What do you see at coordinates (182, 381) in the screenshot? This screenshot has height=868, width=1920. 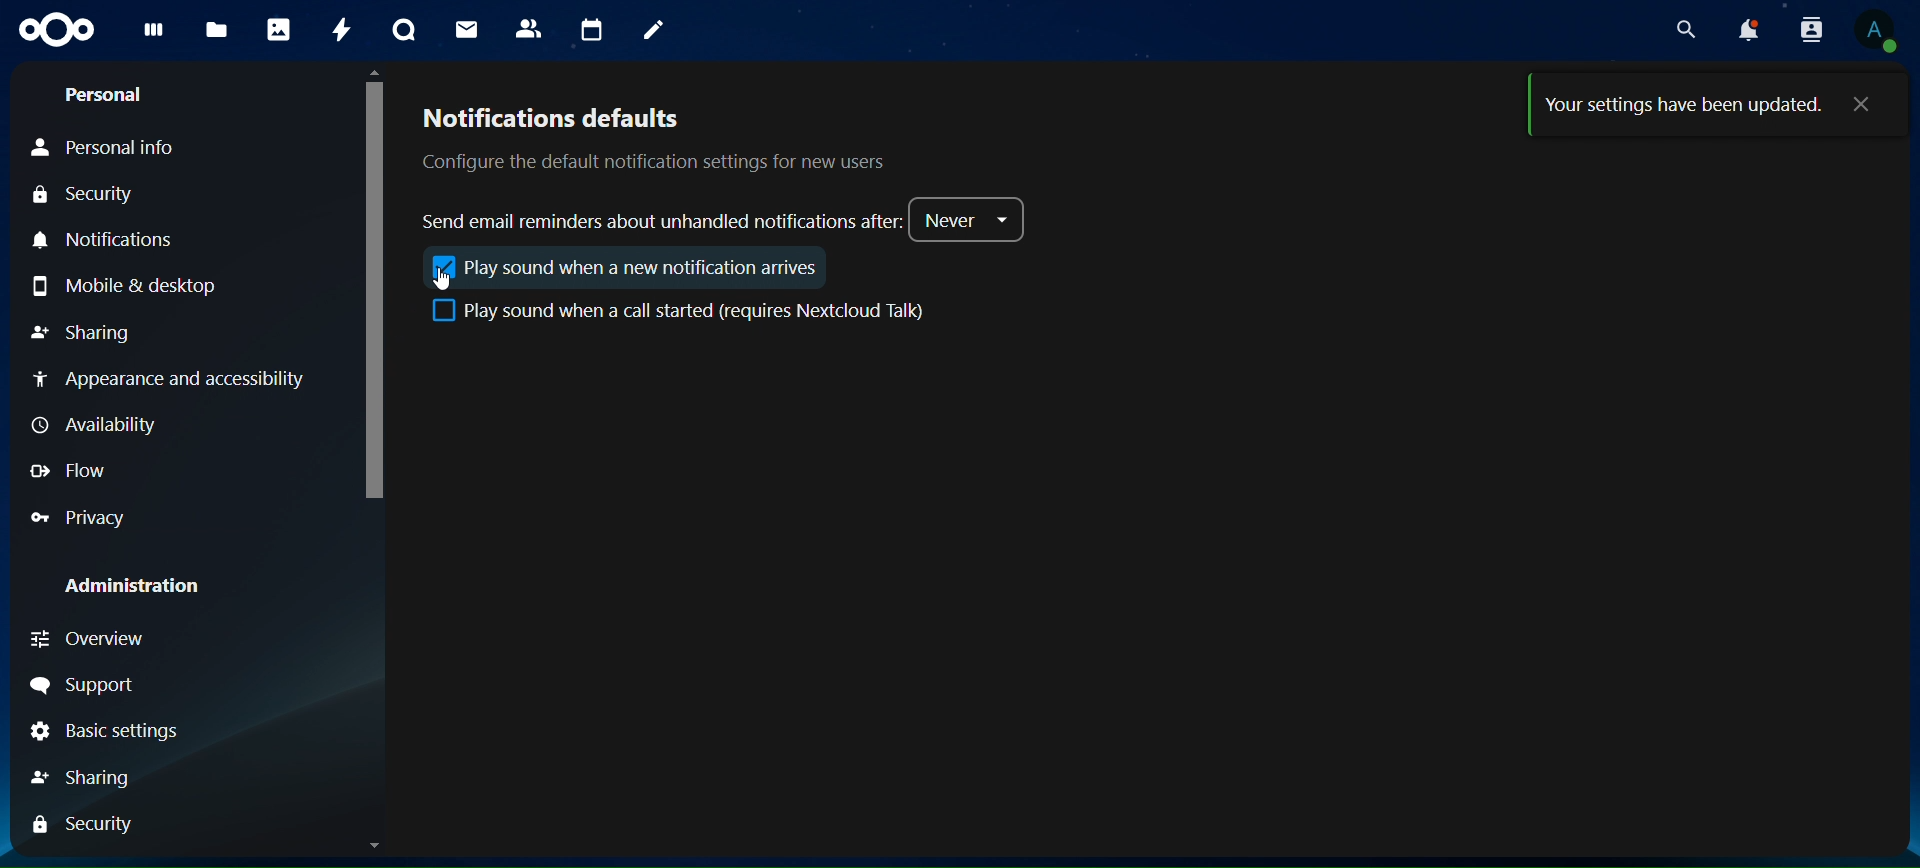 I see `Appearance and accessibility` at bounding box center [182, 381].